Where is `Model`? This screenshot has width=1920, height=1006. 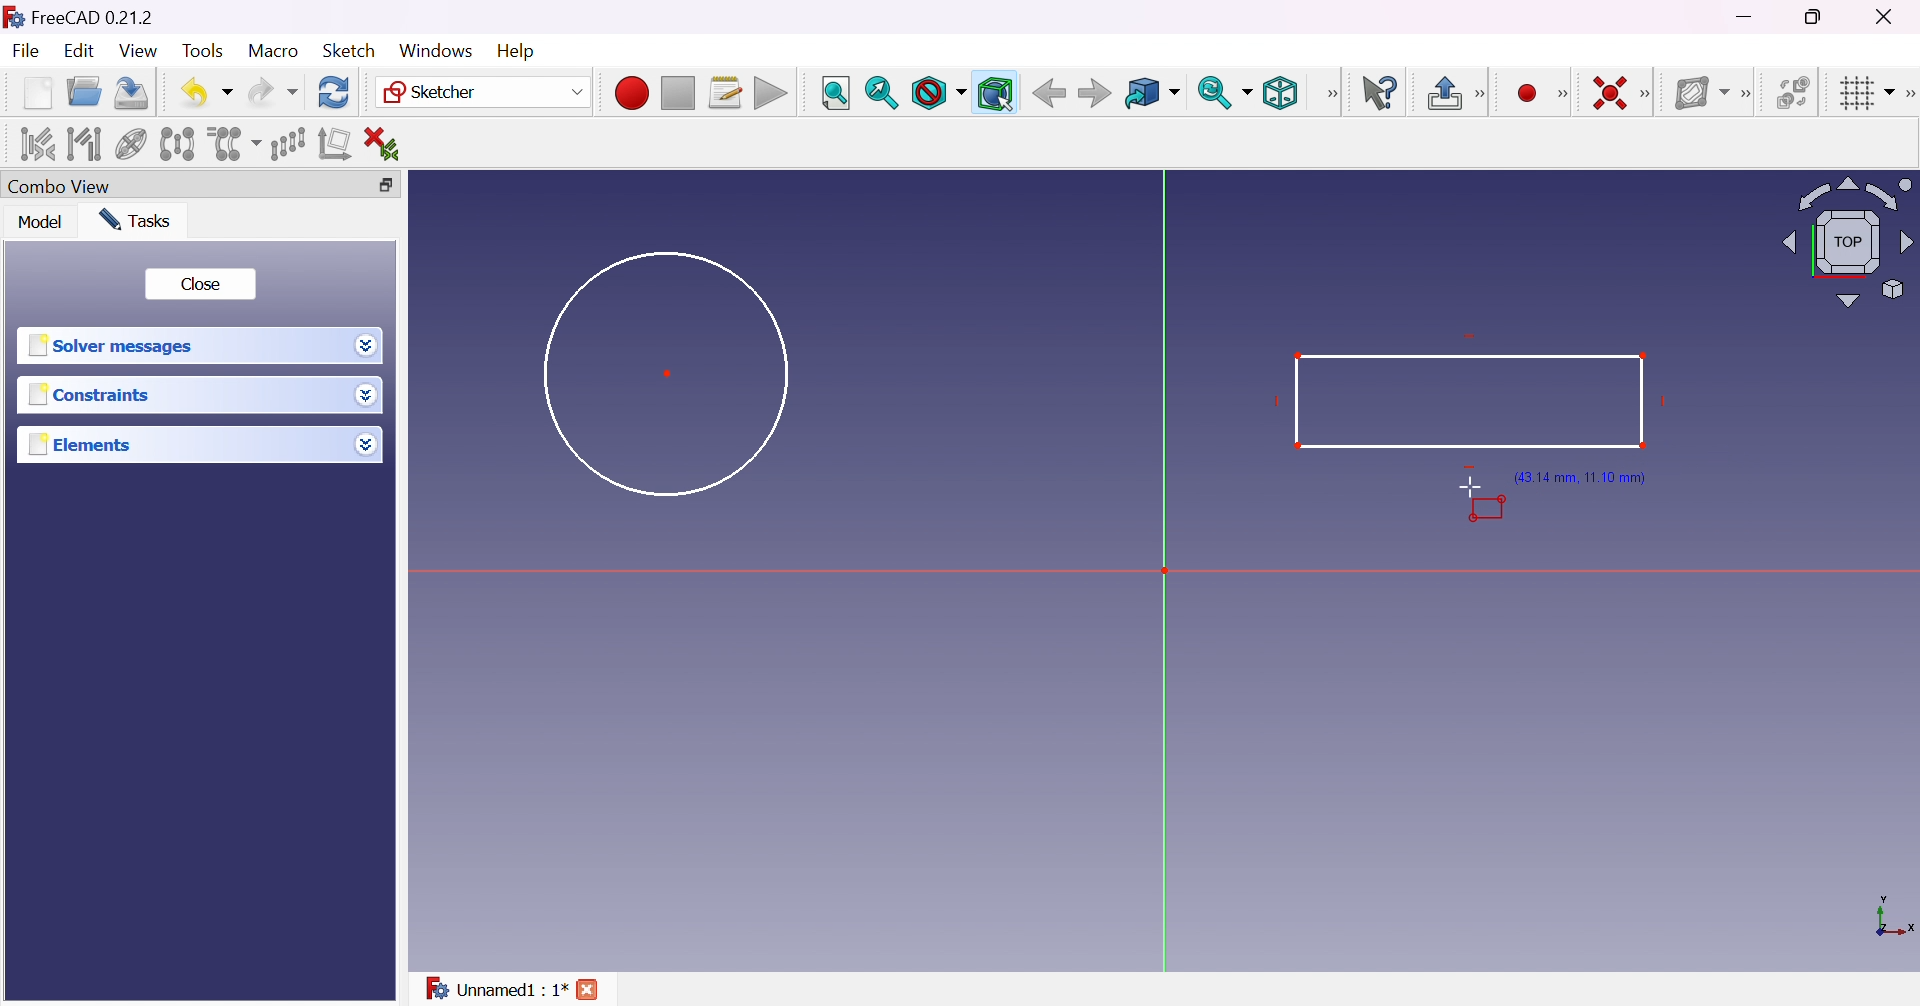 Model is located at coordinates (39, 222).